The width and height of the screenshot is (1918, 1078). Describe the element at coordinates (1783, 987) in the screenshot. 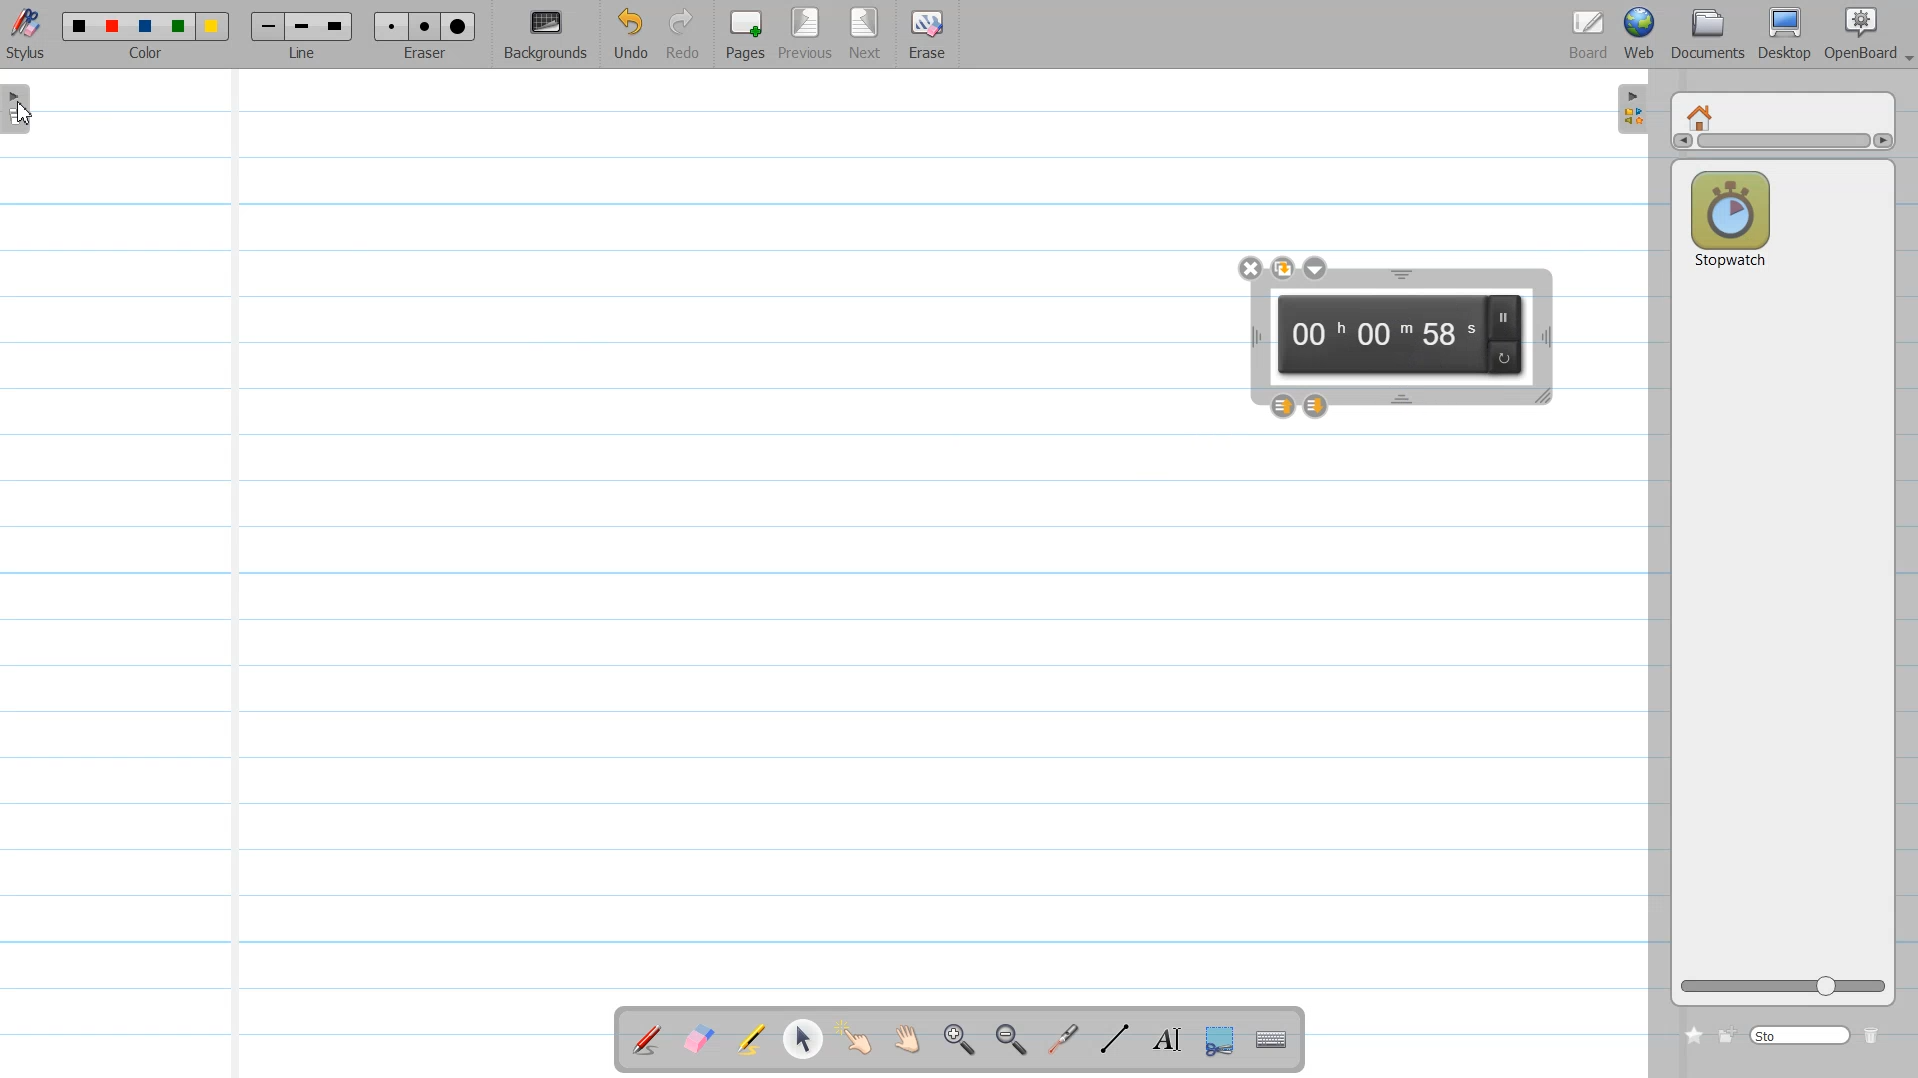

I see `Logo size adjuster` at that location.